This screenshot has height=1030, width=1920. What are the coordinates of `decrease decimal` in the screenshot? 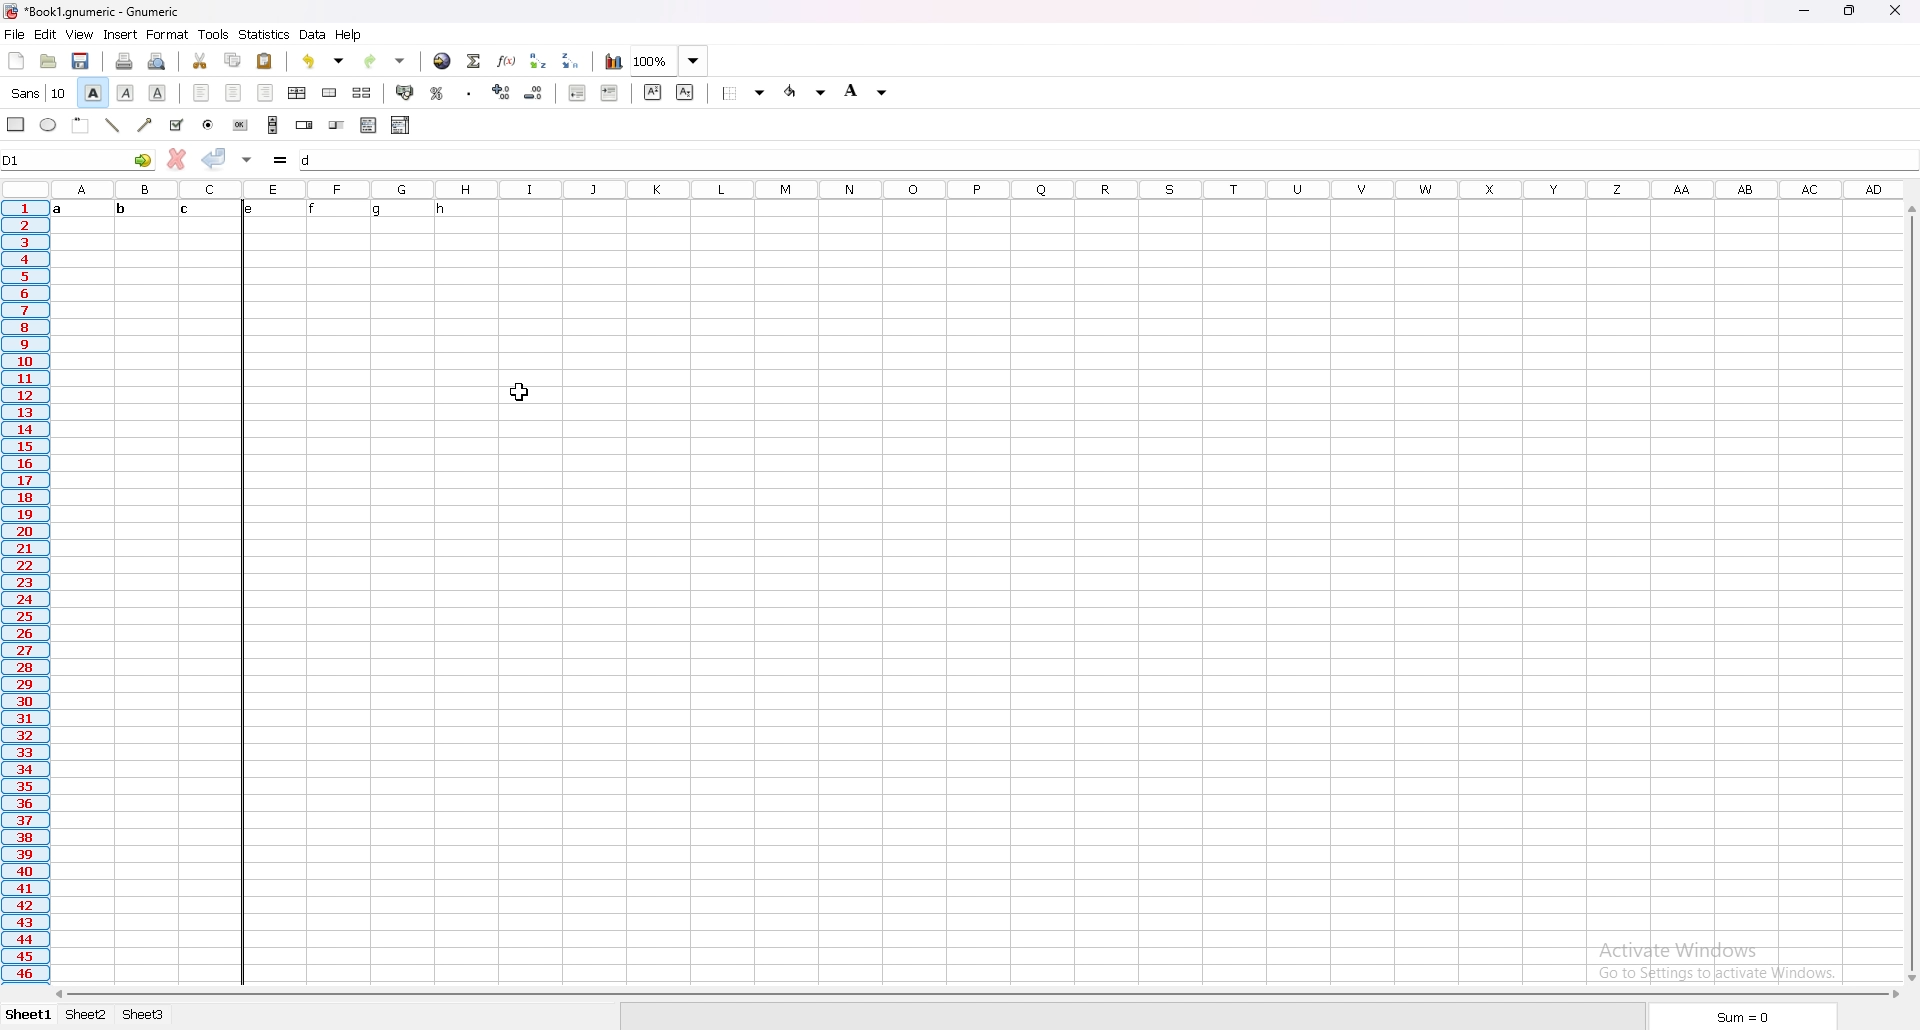 It's located at (534, 93).